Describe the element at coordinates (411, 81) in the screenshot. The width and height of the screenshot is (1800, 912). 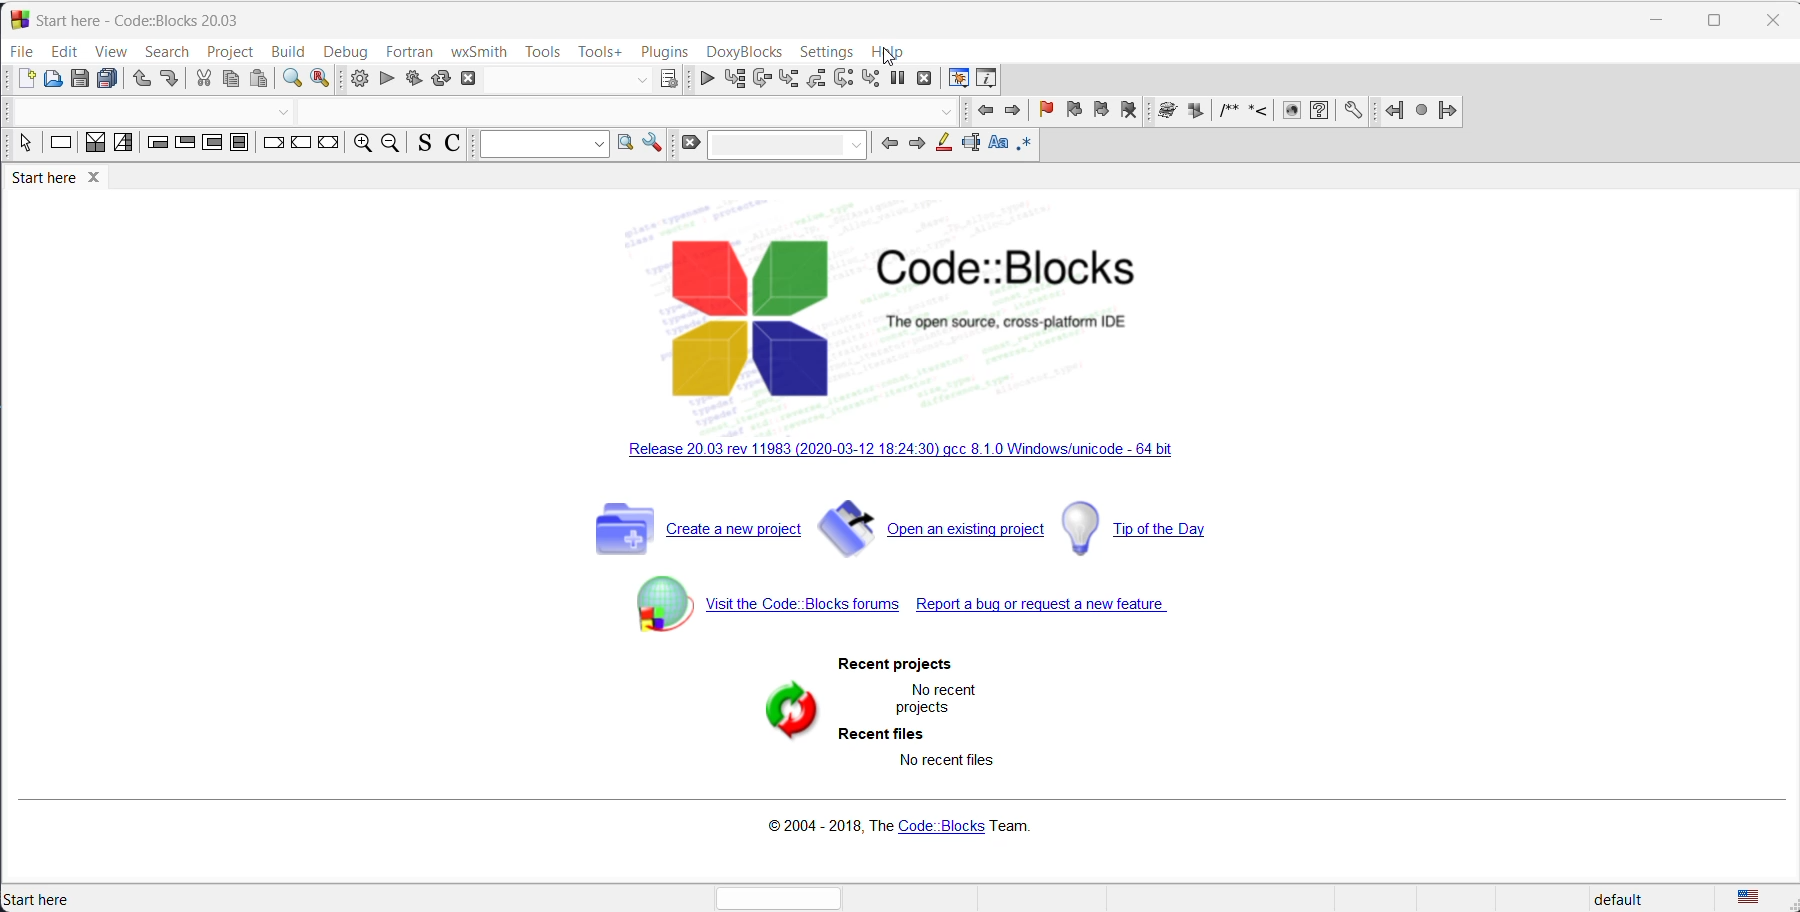
I see `build and run` at that location.